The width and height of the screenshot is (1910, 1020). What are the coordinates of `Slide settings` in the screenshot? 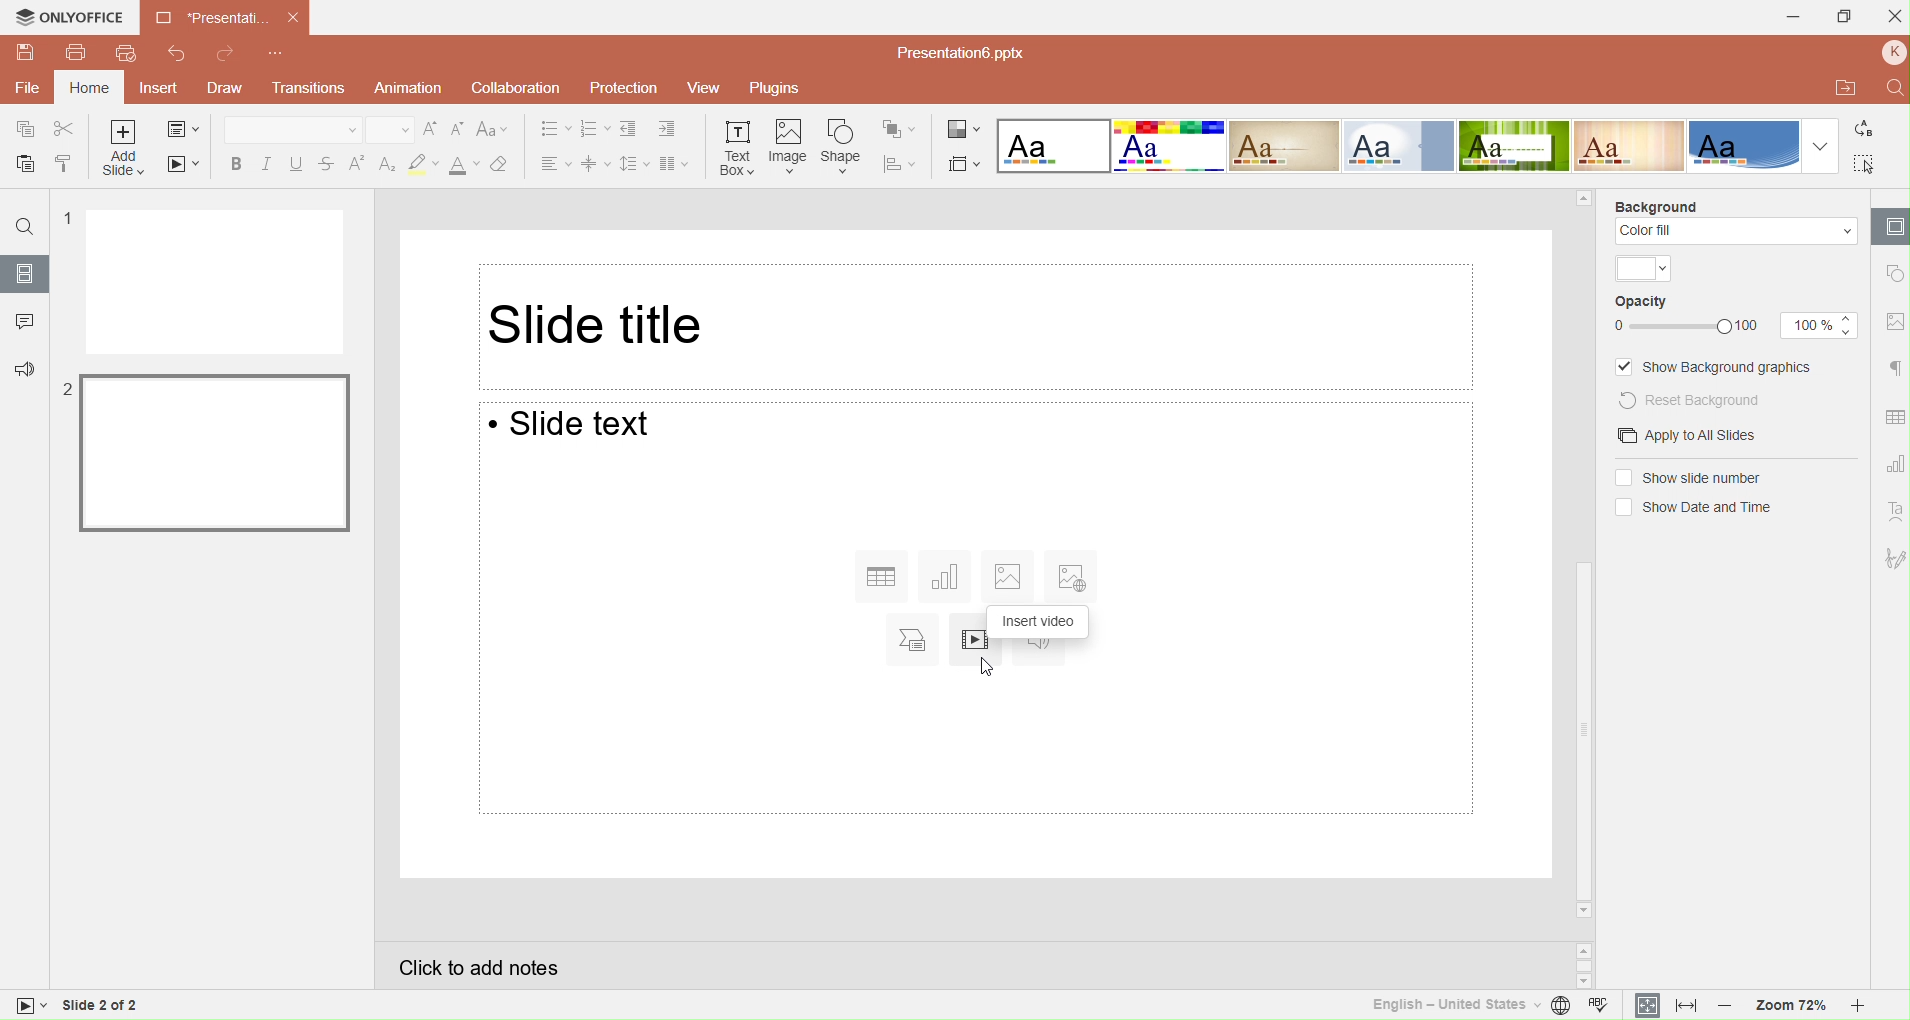 It's located at (1891, 227).